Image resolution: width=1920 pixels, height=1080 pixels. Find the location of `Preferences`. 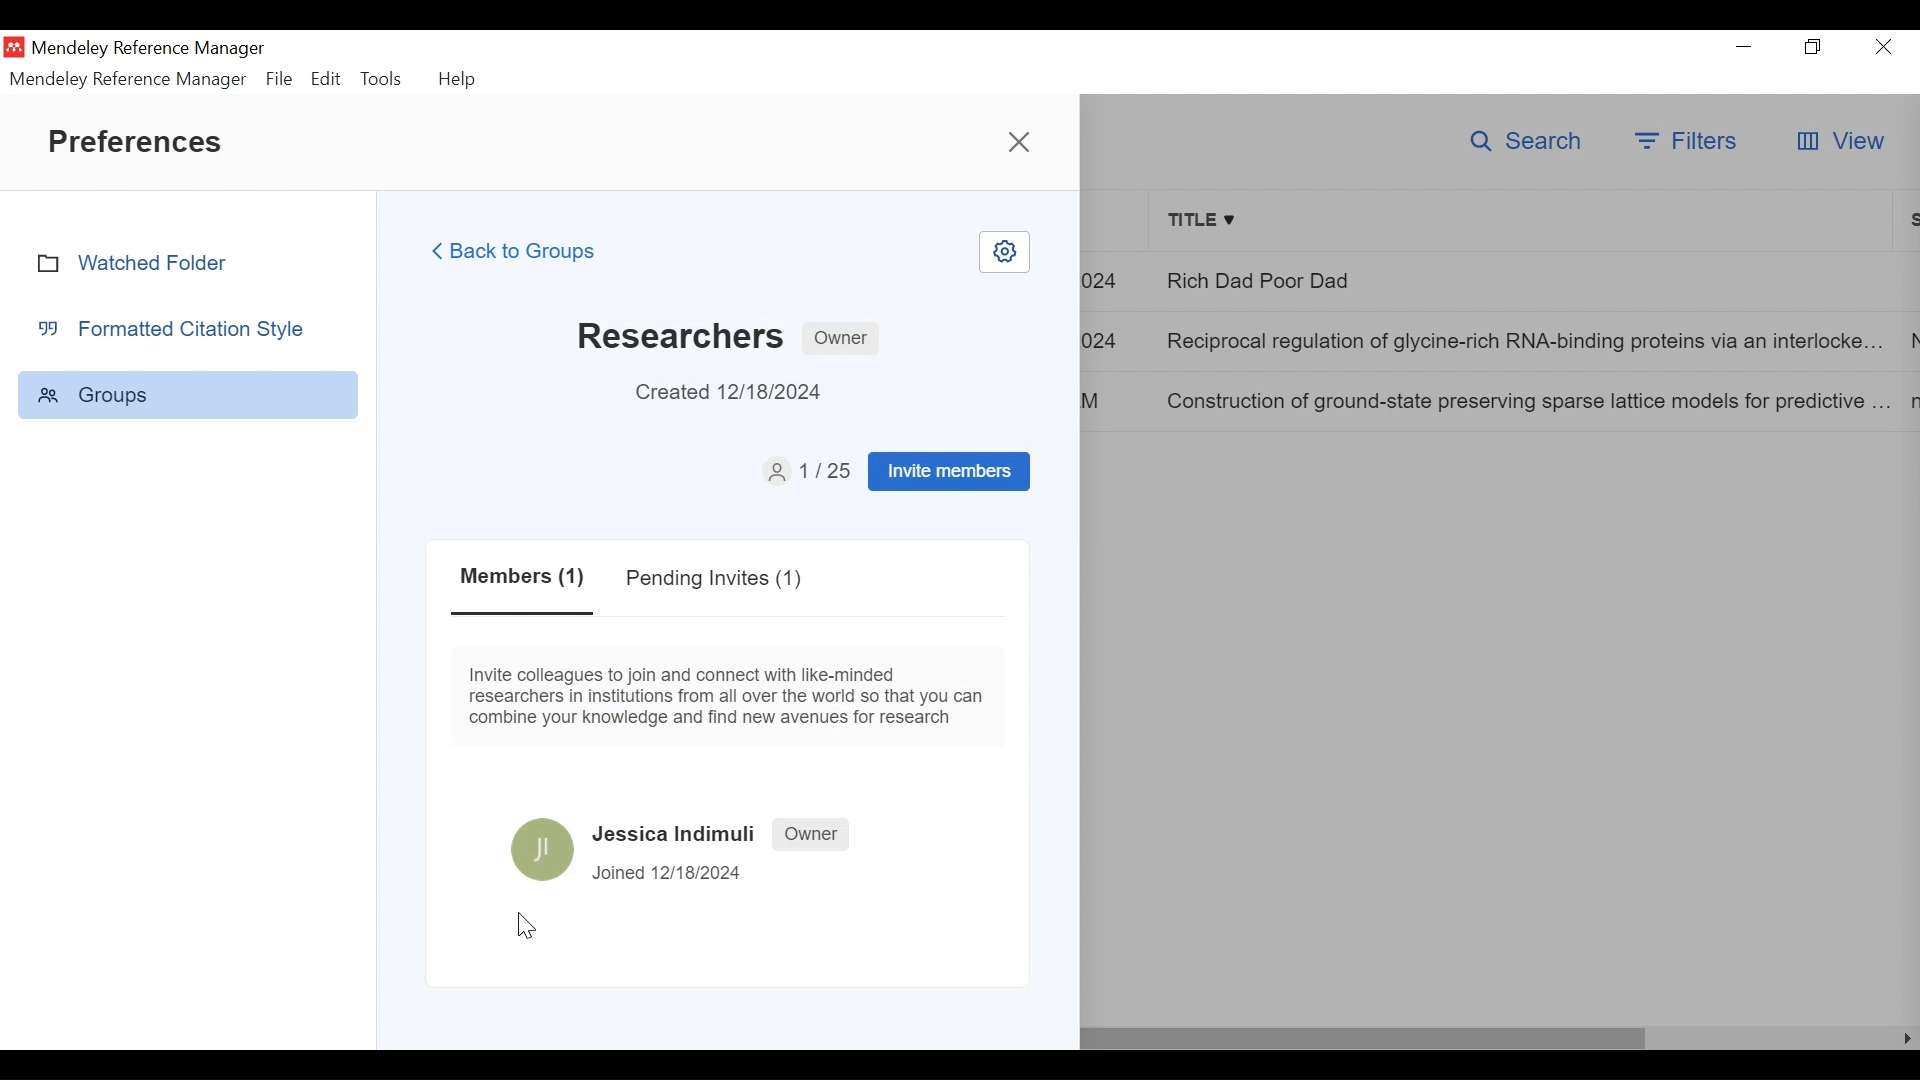

Preferences is located at coordinates (141, 141).